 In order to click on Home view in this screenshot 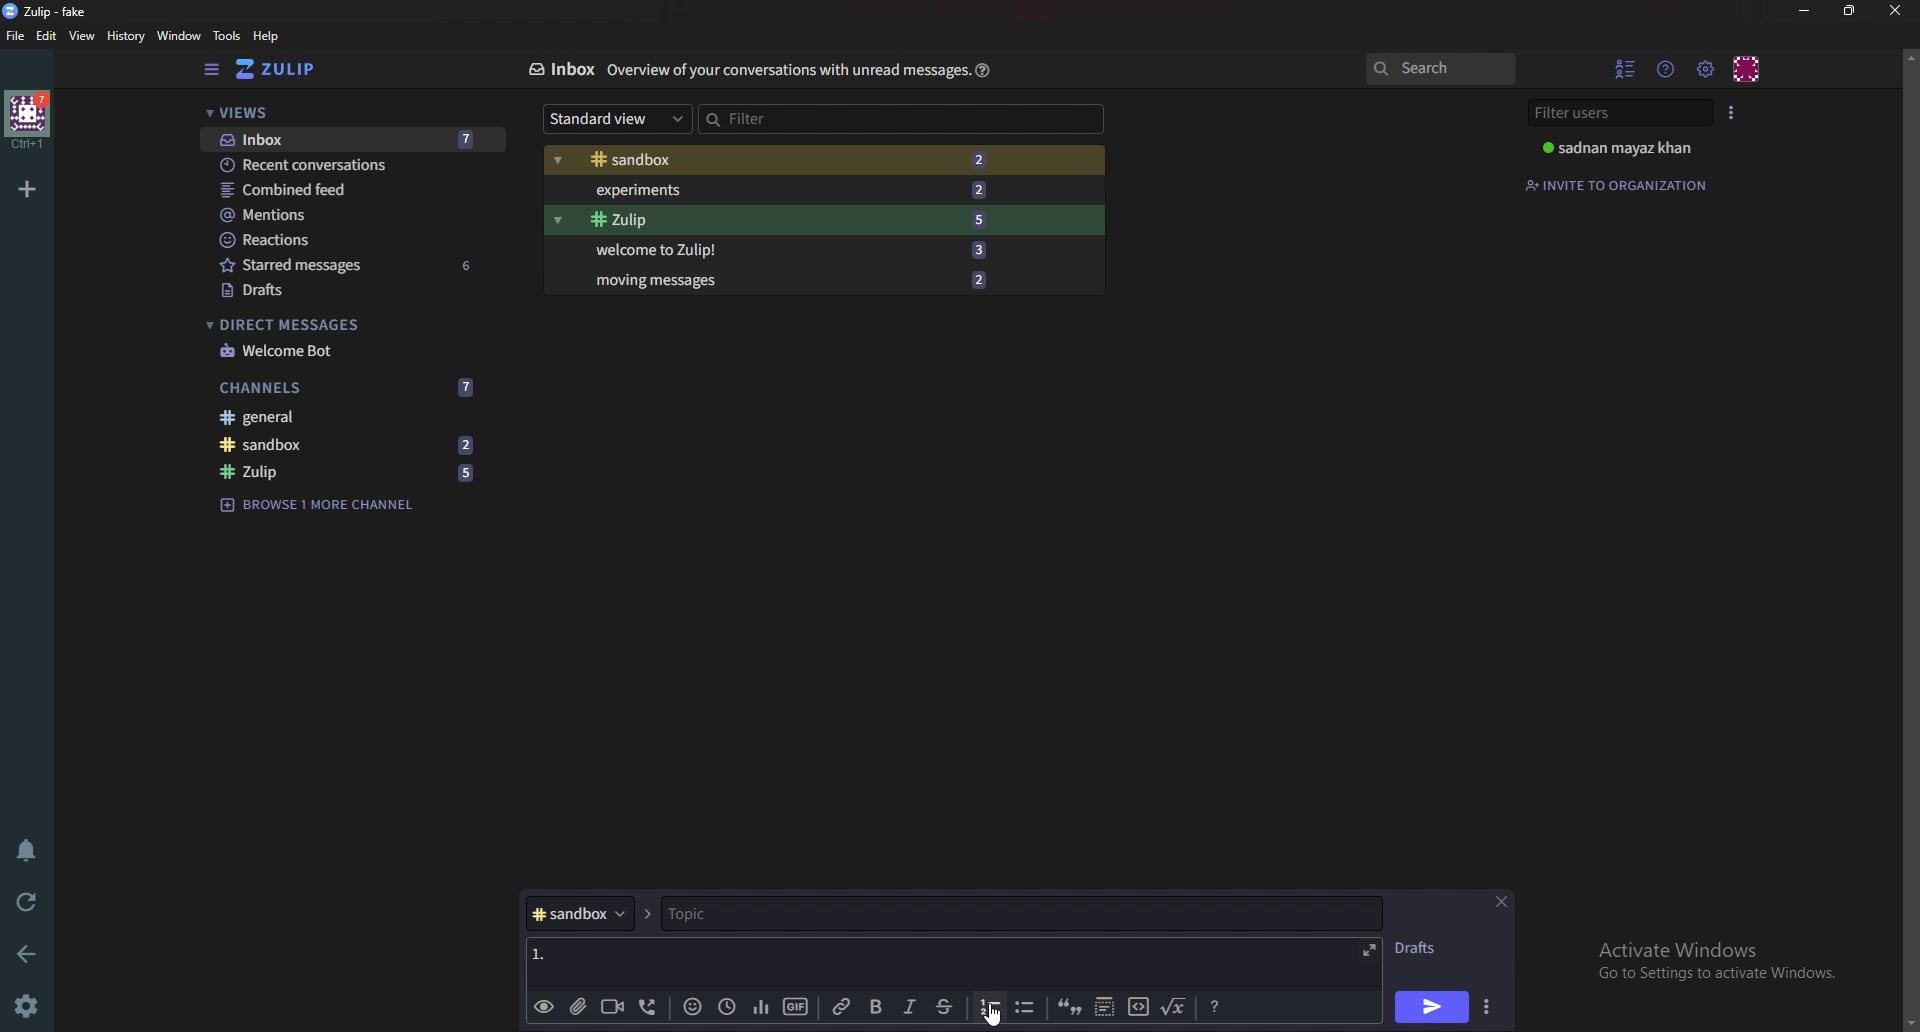, I will do `click(290, 69)`.